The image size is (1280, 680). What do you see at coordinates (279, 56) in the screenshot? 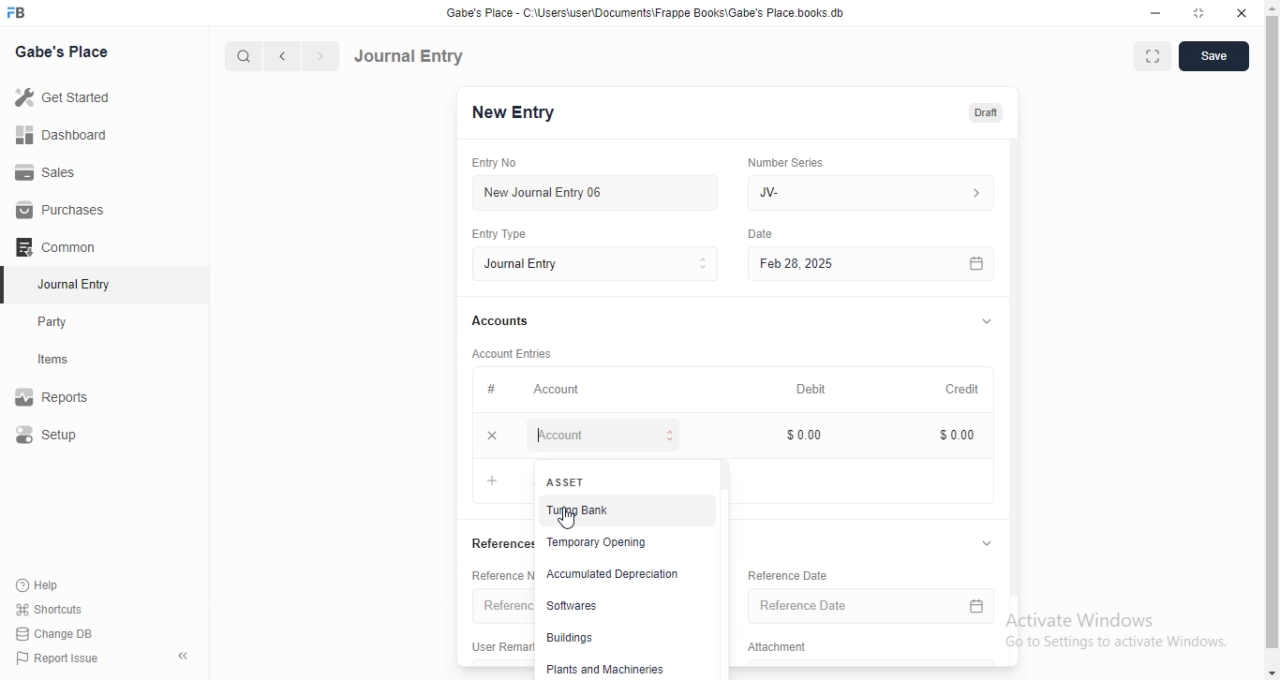
I see `previous` at bounding box center [279, 56].